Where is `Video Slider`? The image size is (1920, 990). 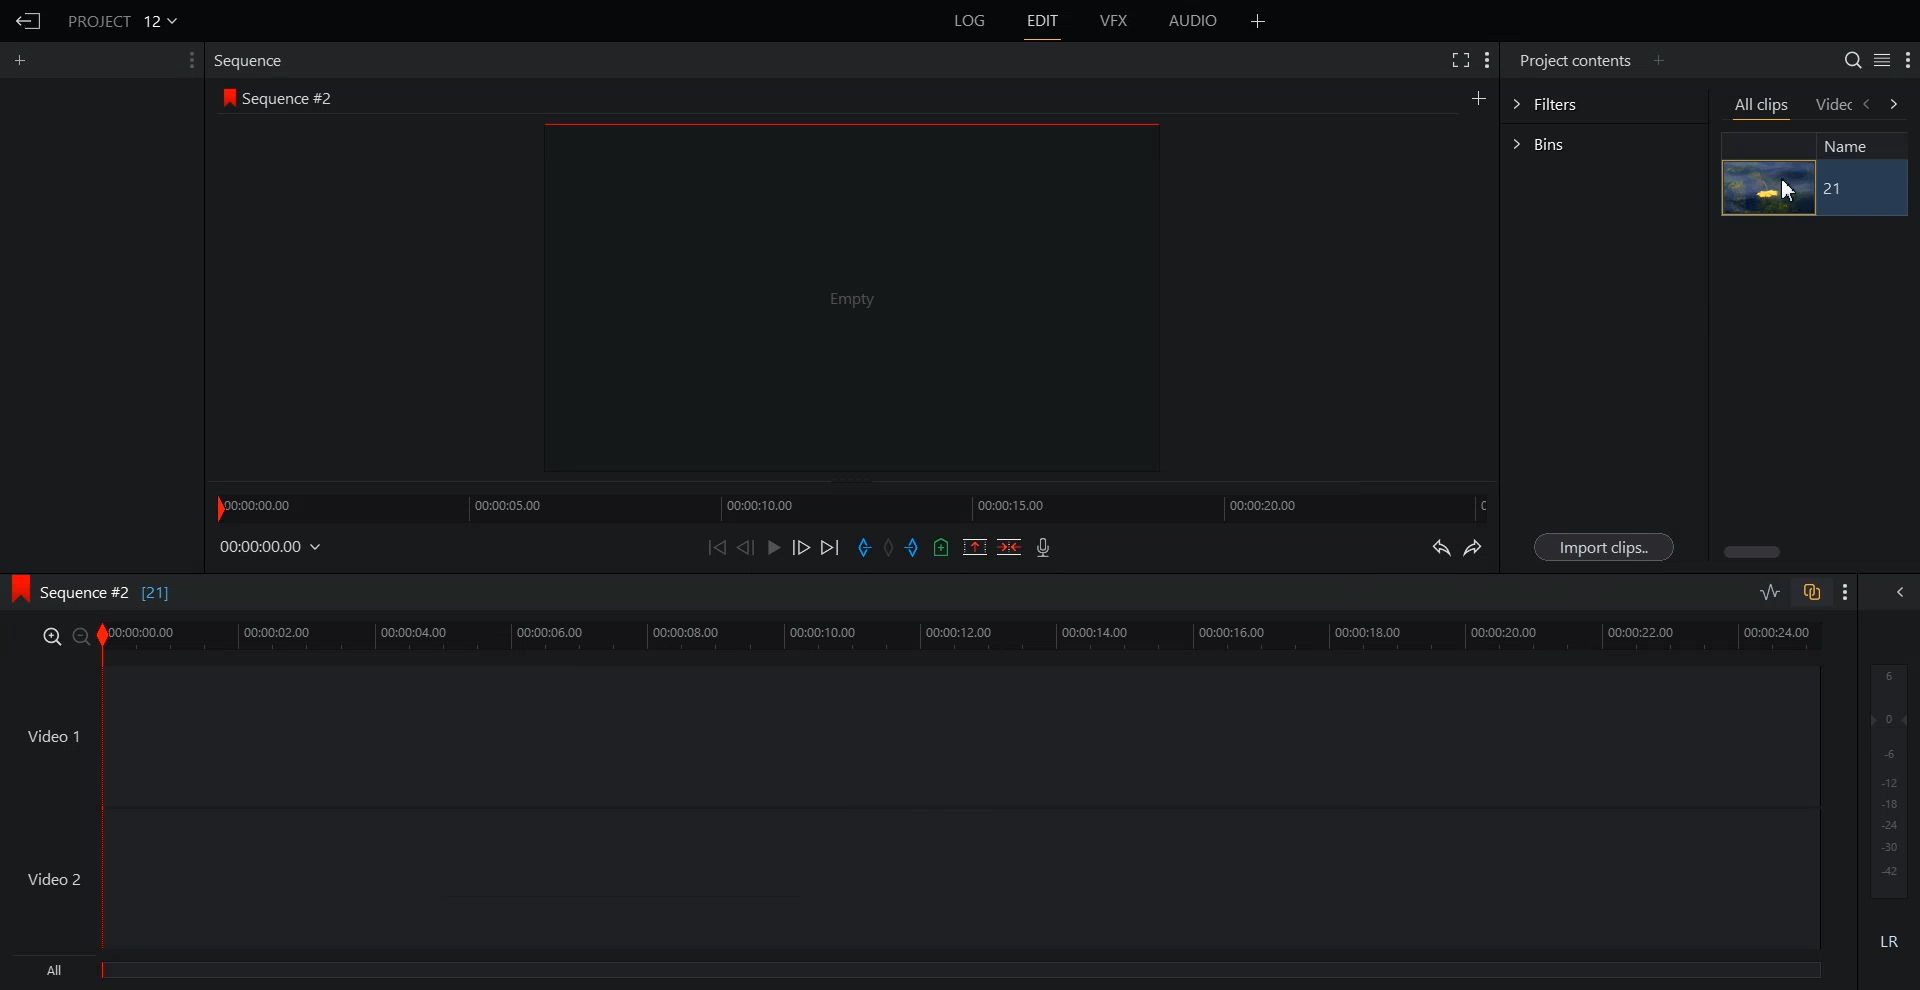
Video Slider is located at coordinates (972, 637).